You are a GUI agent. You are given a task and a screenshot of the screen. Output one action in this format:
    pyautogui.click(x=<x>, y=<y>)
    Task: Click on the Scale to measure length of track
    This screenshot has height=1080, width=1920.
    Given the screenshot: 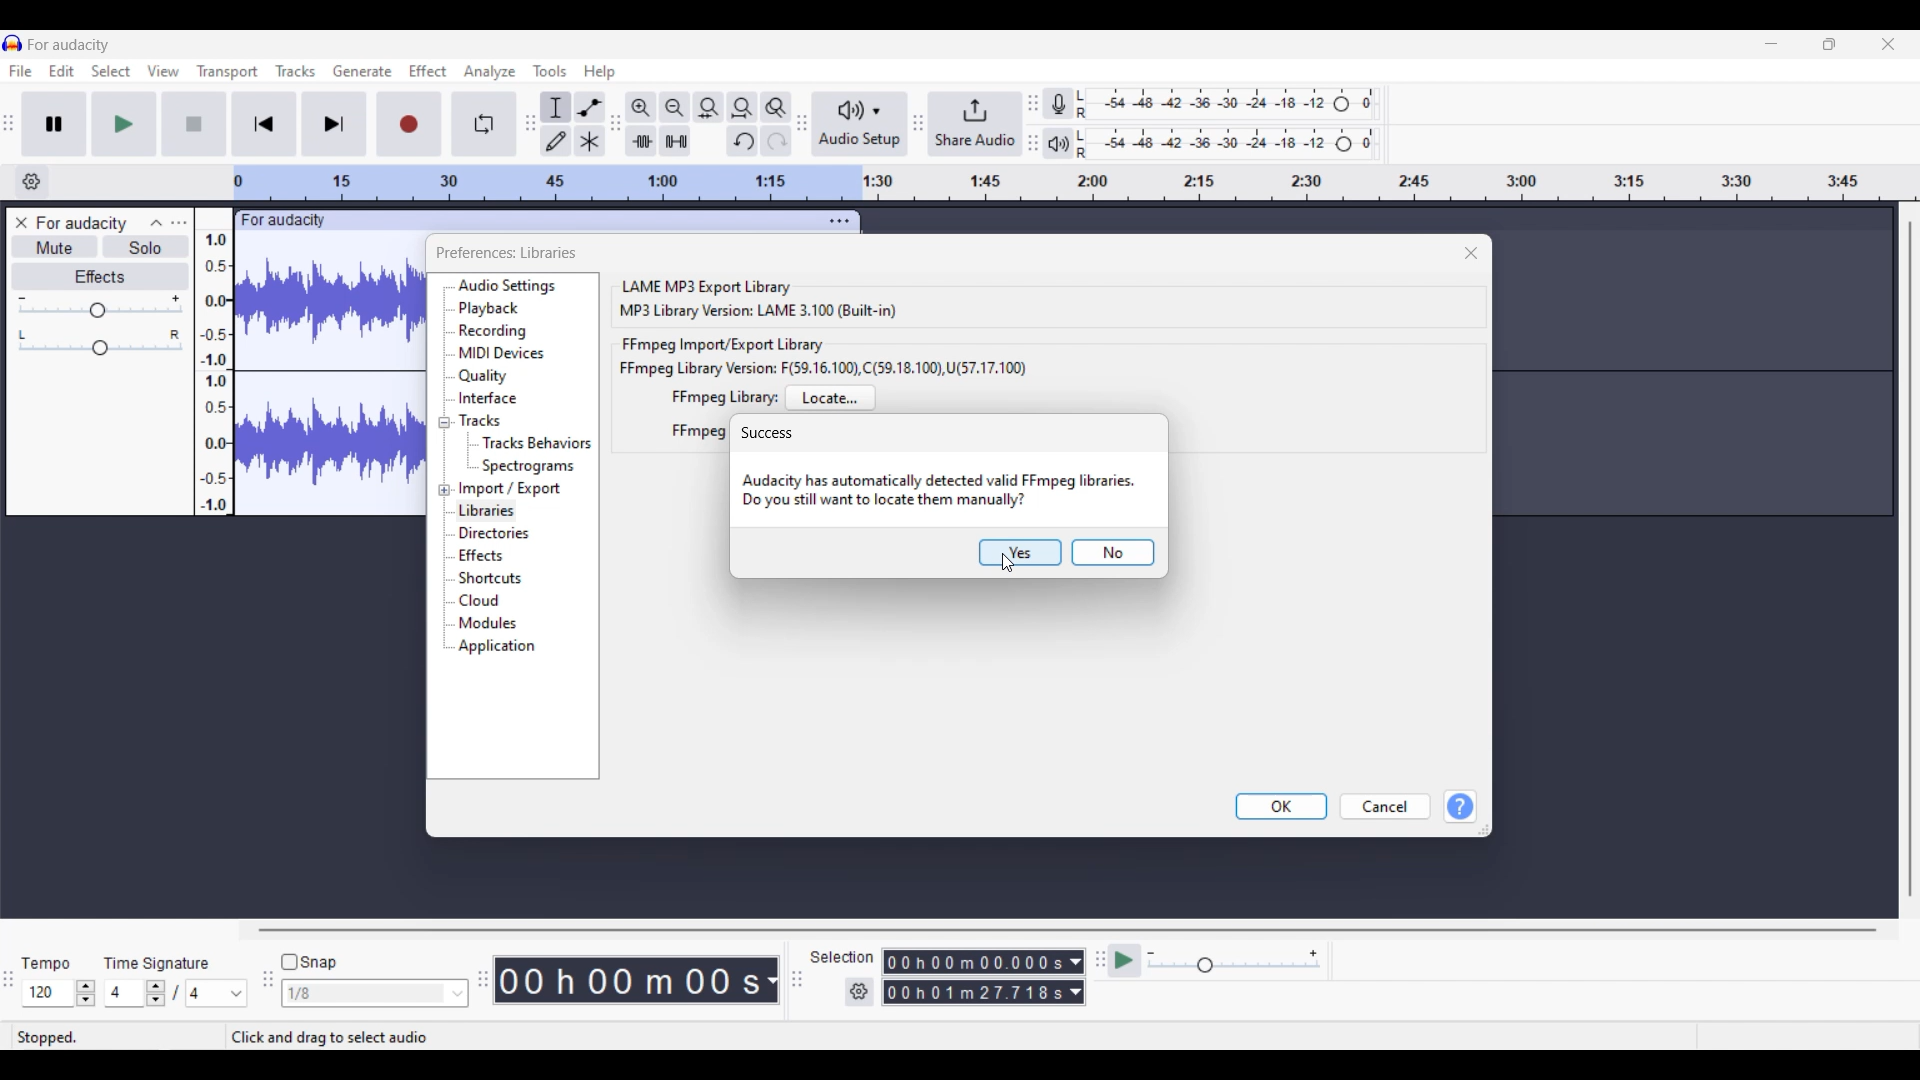 What is the action you would take?
    pyautogui.click(x=1074, y=183)
    